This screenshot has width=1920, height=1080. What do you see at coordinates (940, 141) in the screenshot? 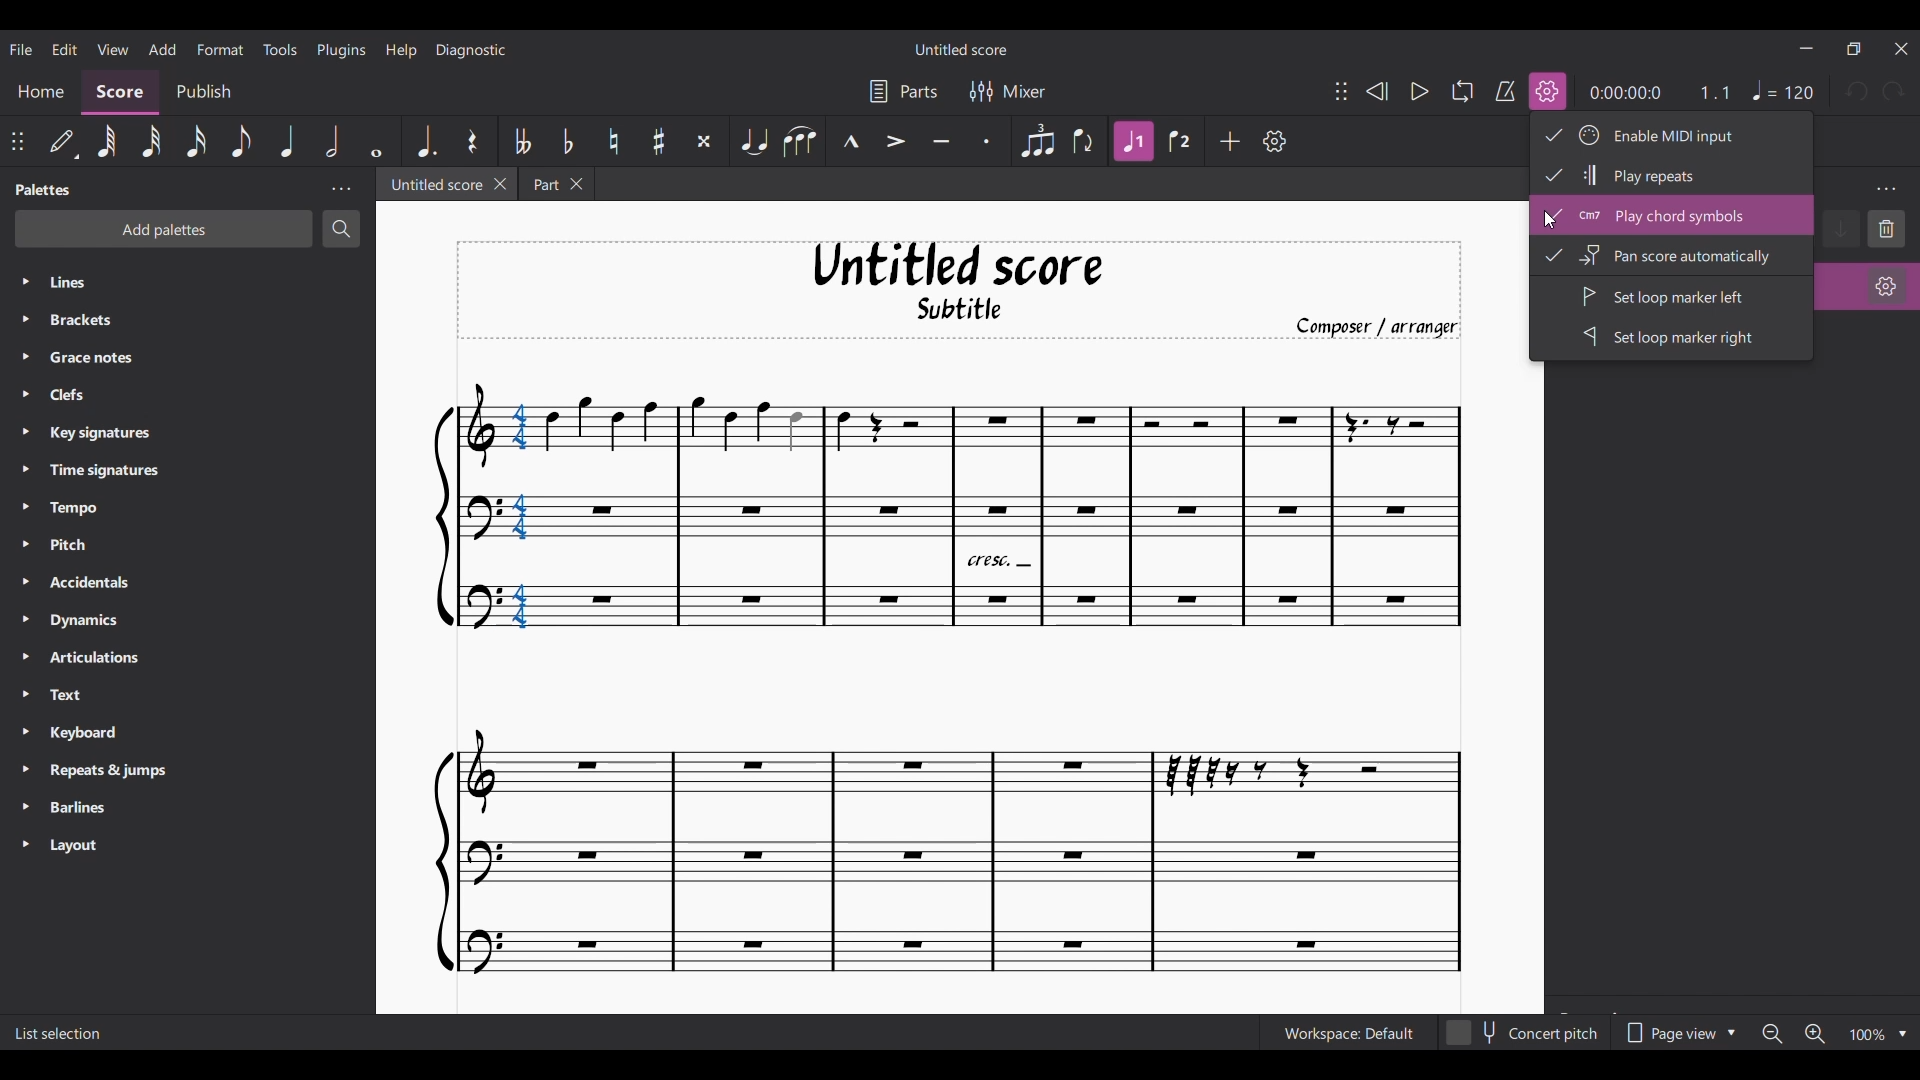
I see `Tenuto` at bounding box center [940, 141].